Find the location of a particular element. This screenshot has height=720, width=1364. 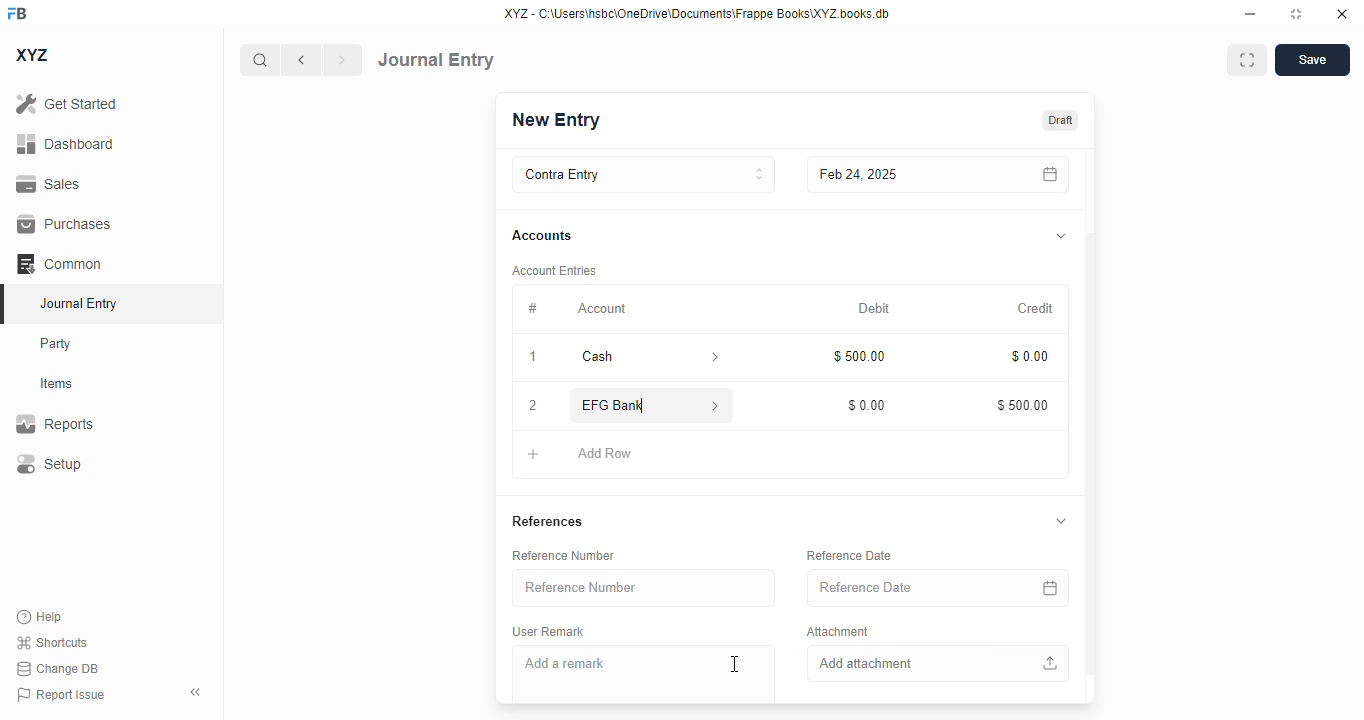

save is located at coordinates (1312, 60).